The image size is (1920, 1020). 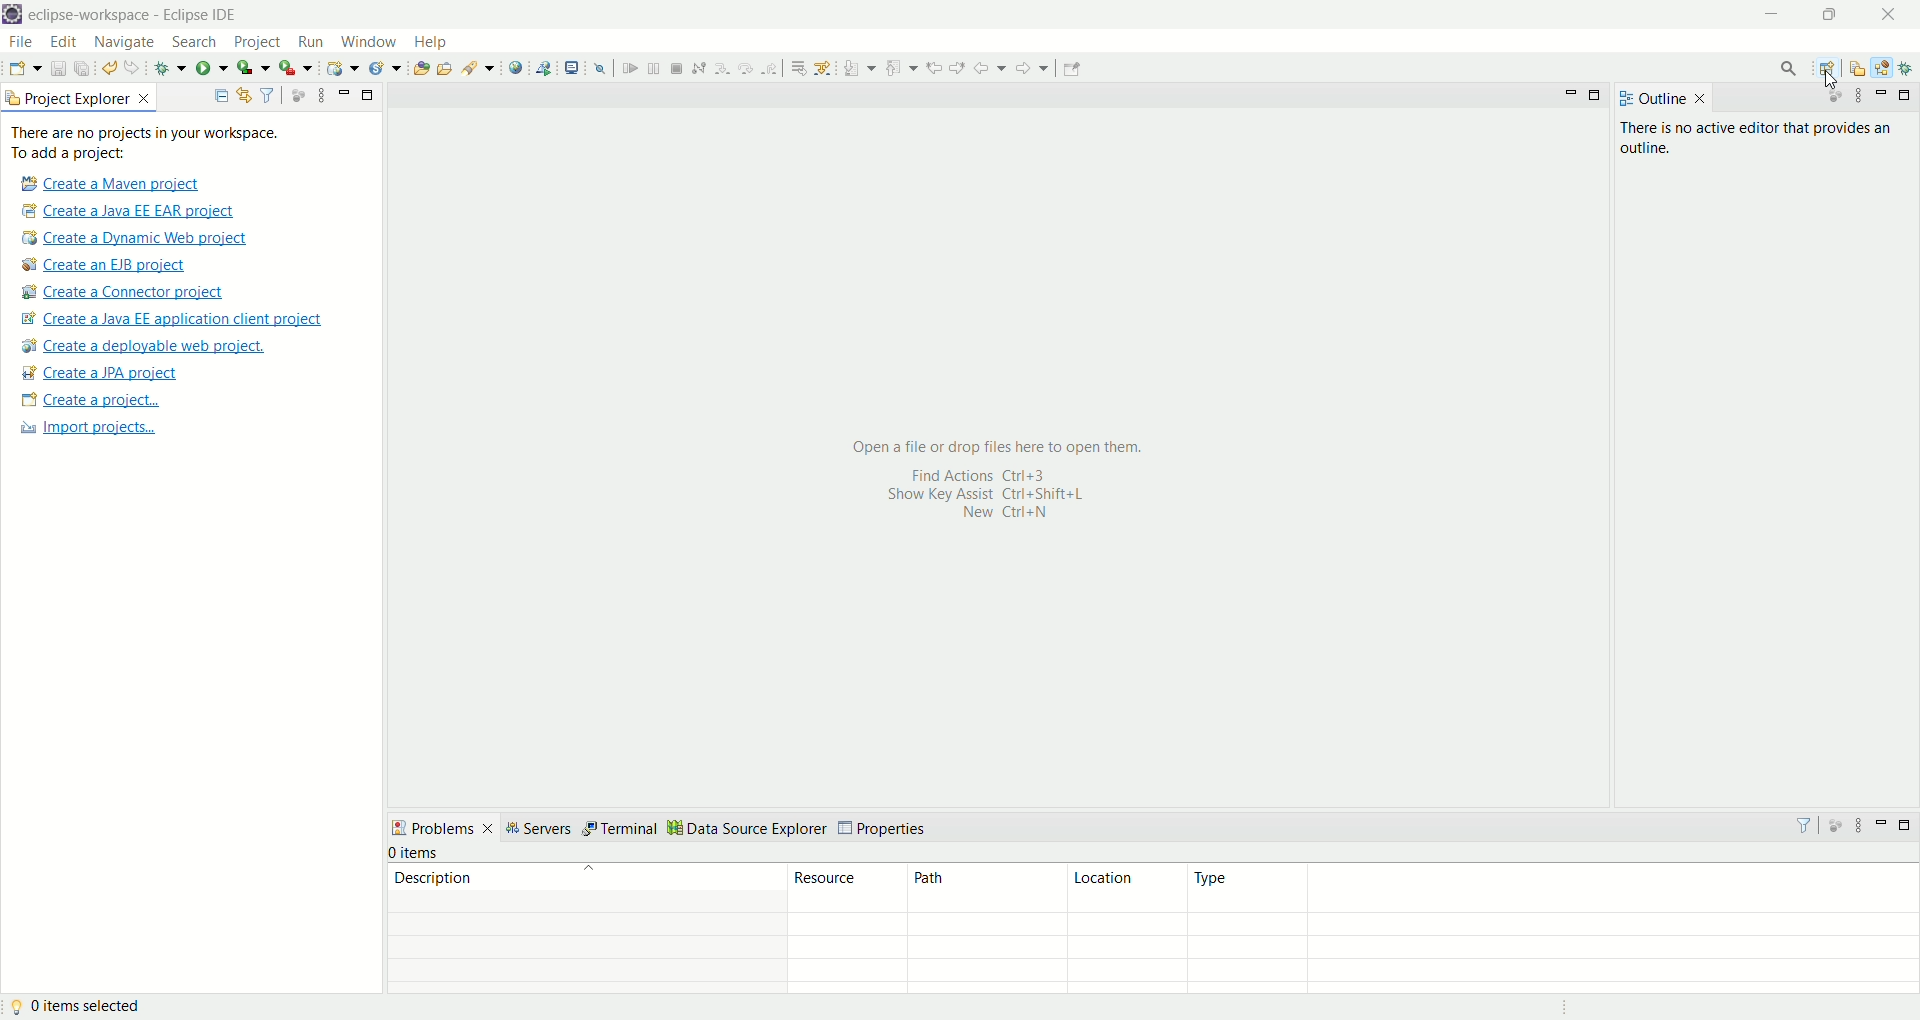 What do you see at coordinates (1785, 67) in the screenshot?
I see `search` at bounding box center [1785, 67].